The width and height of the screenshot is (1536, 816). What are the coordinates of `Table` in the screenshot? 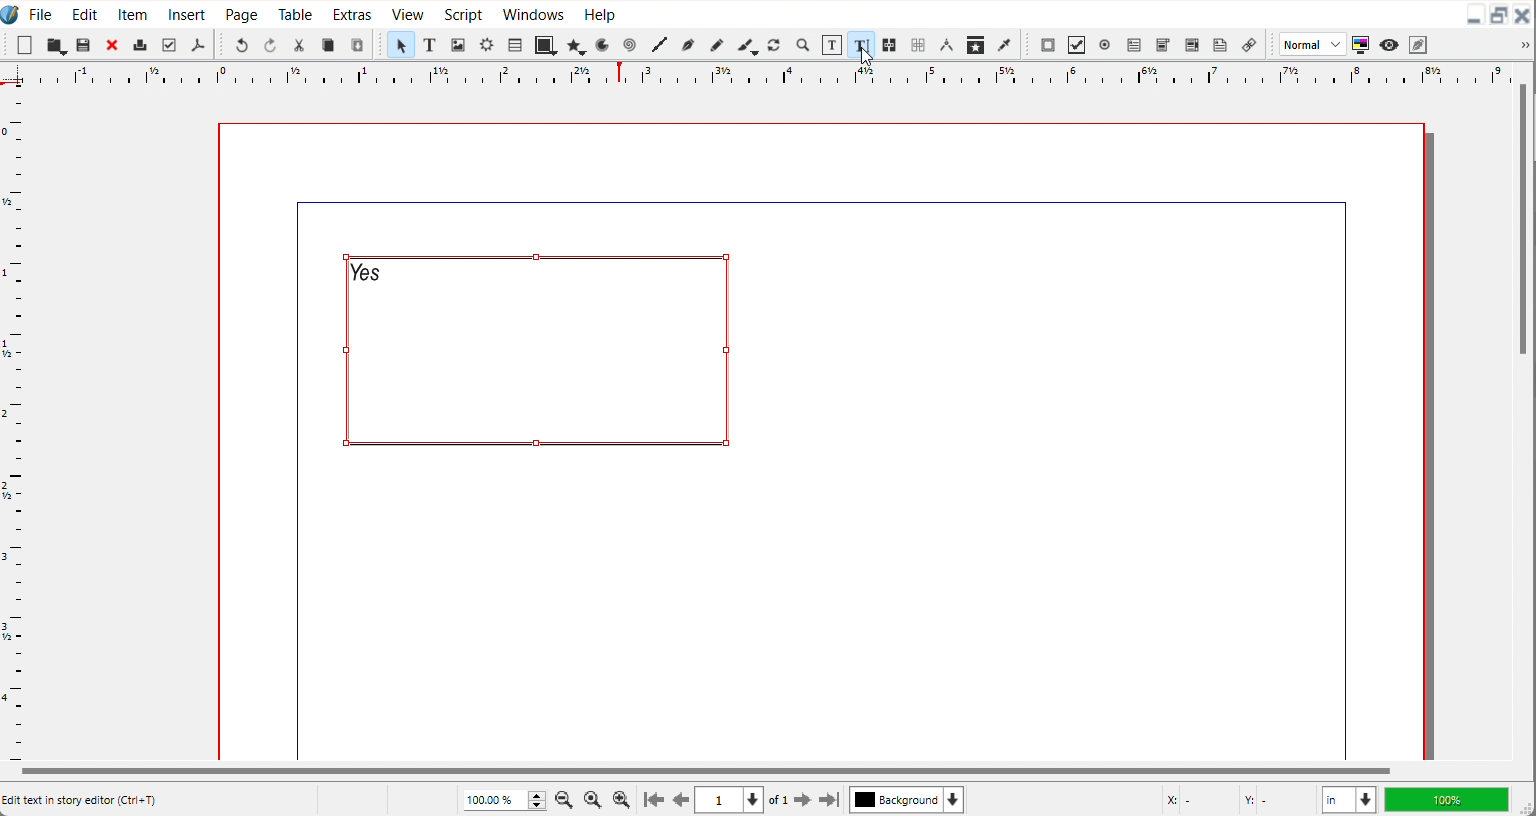 It's located at (296, 13).